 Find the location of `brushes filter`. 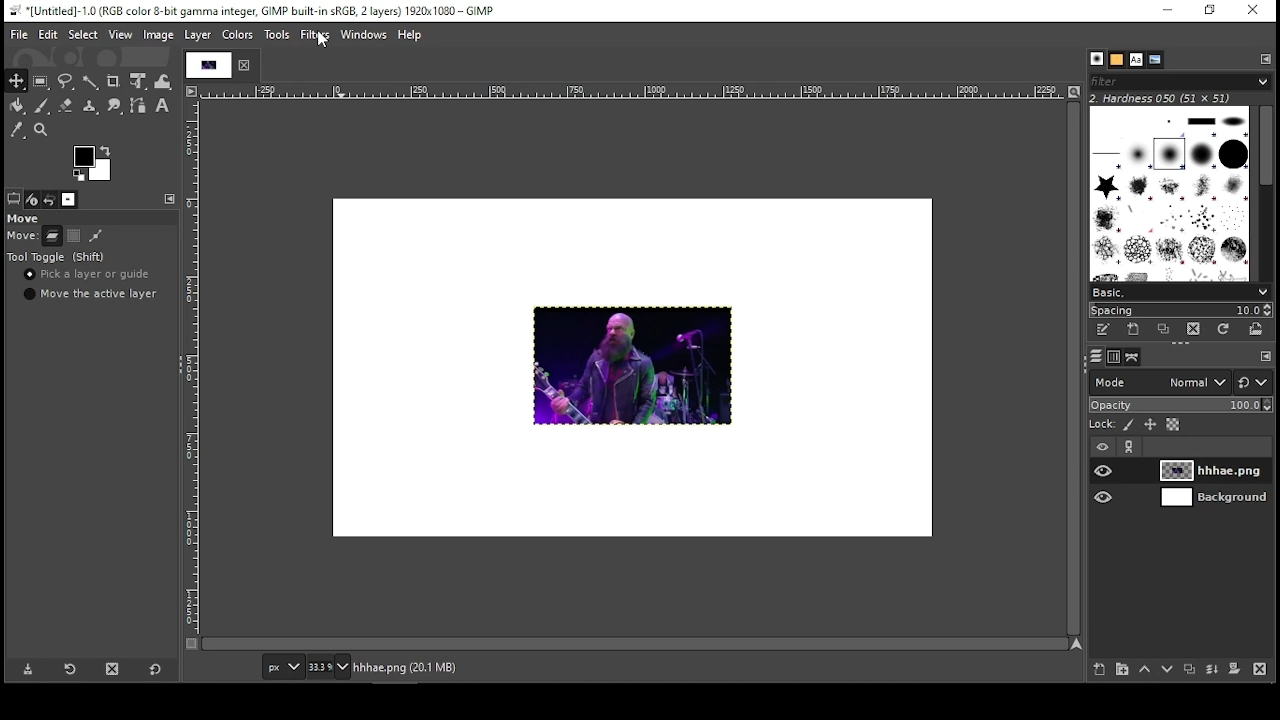

brushes filter is located at coordinates (1180, 81).